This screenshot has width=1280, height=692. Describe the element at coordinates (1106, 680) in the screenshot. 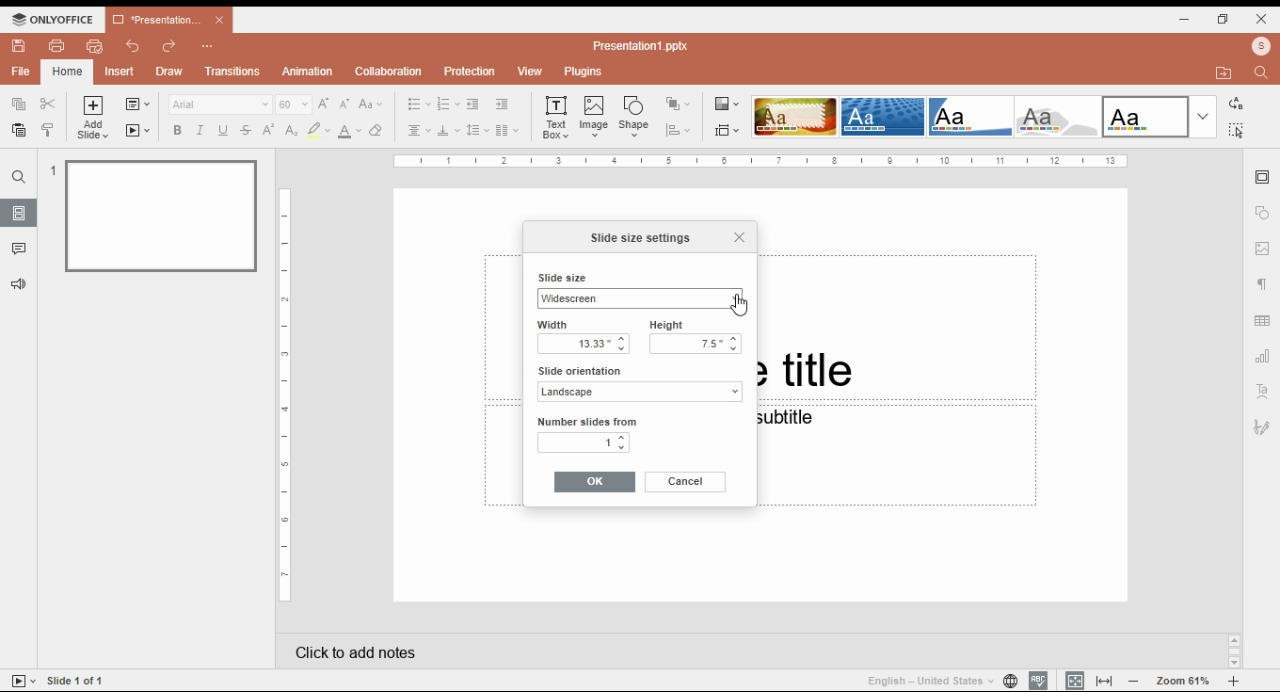

I see `fit to window` at that location.